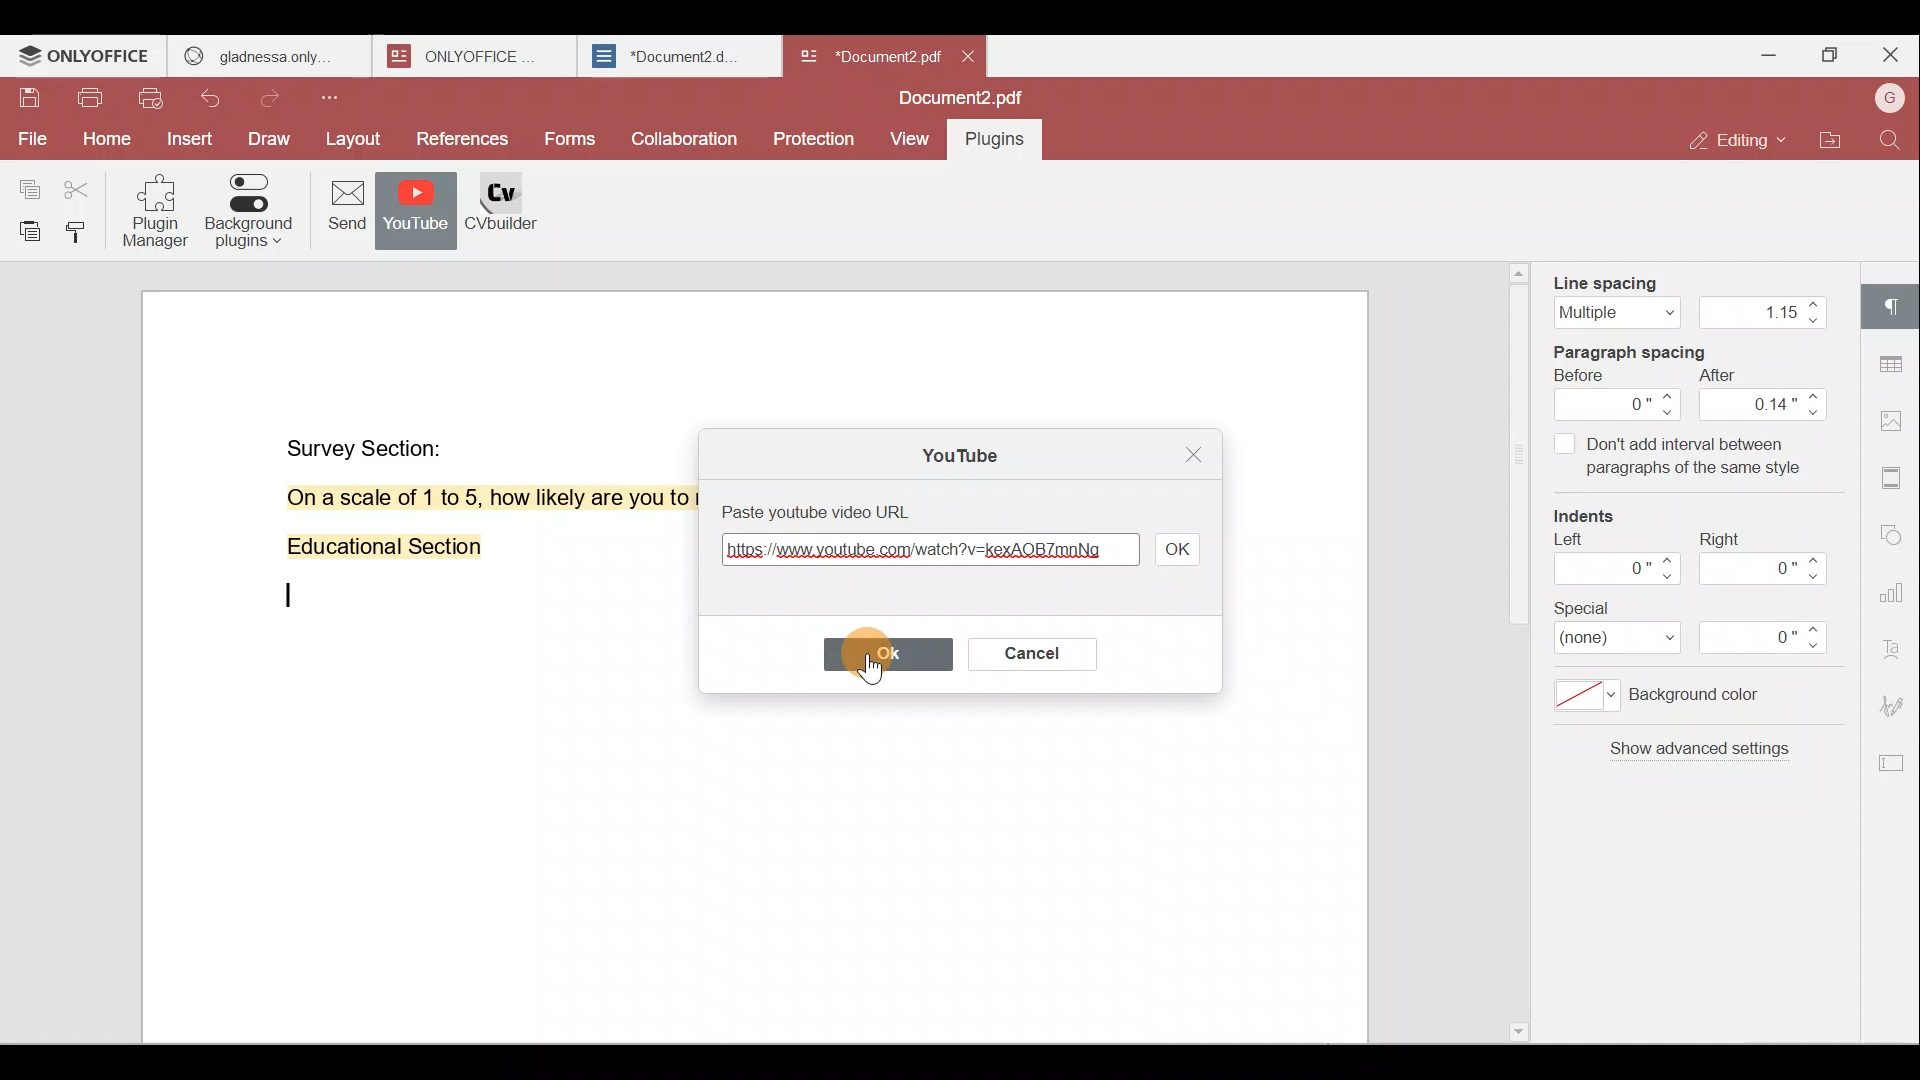  Describe the element at coordinates (1189, 456) in the screenshot. I see `Close` at that location.